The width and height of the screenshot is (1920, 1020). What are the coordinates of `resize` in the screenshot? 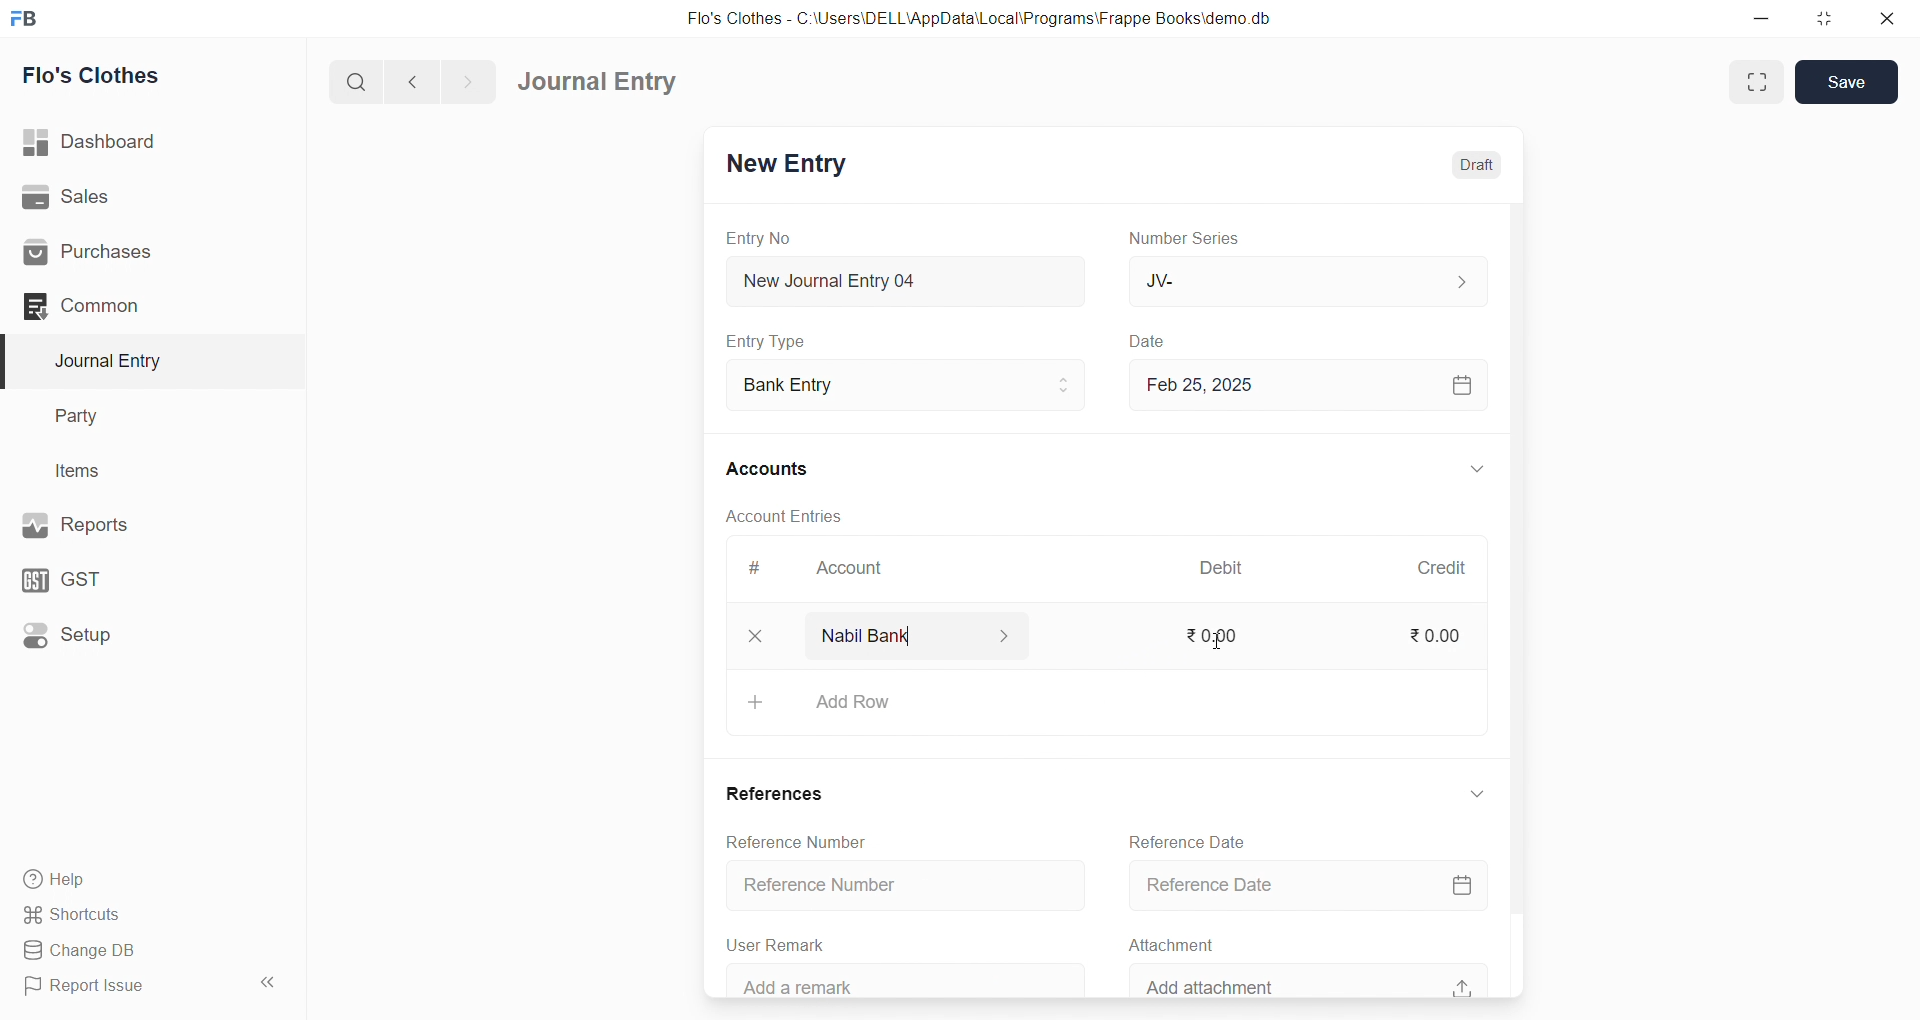 It's located at (1819, 18).